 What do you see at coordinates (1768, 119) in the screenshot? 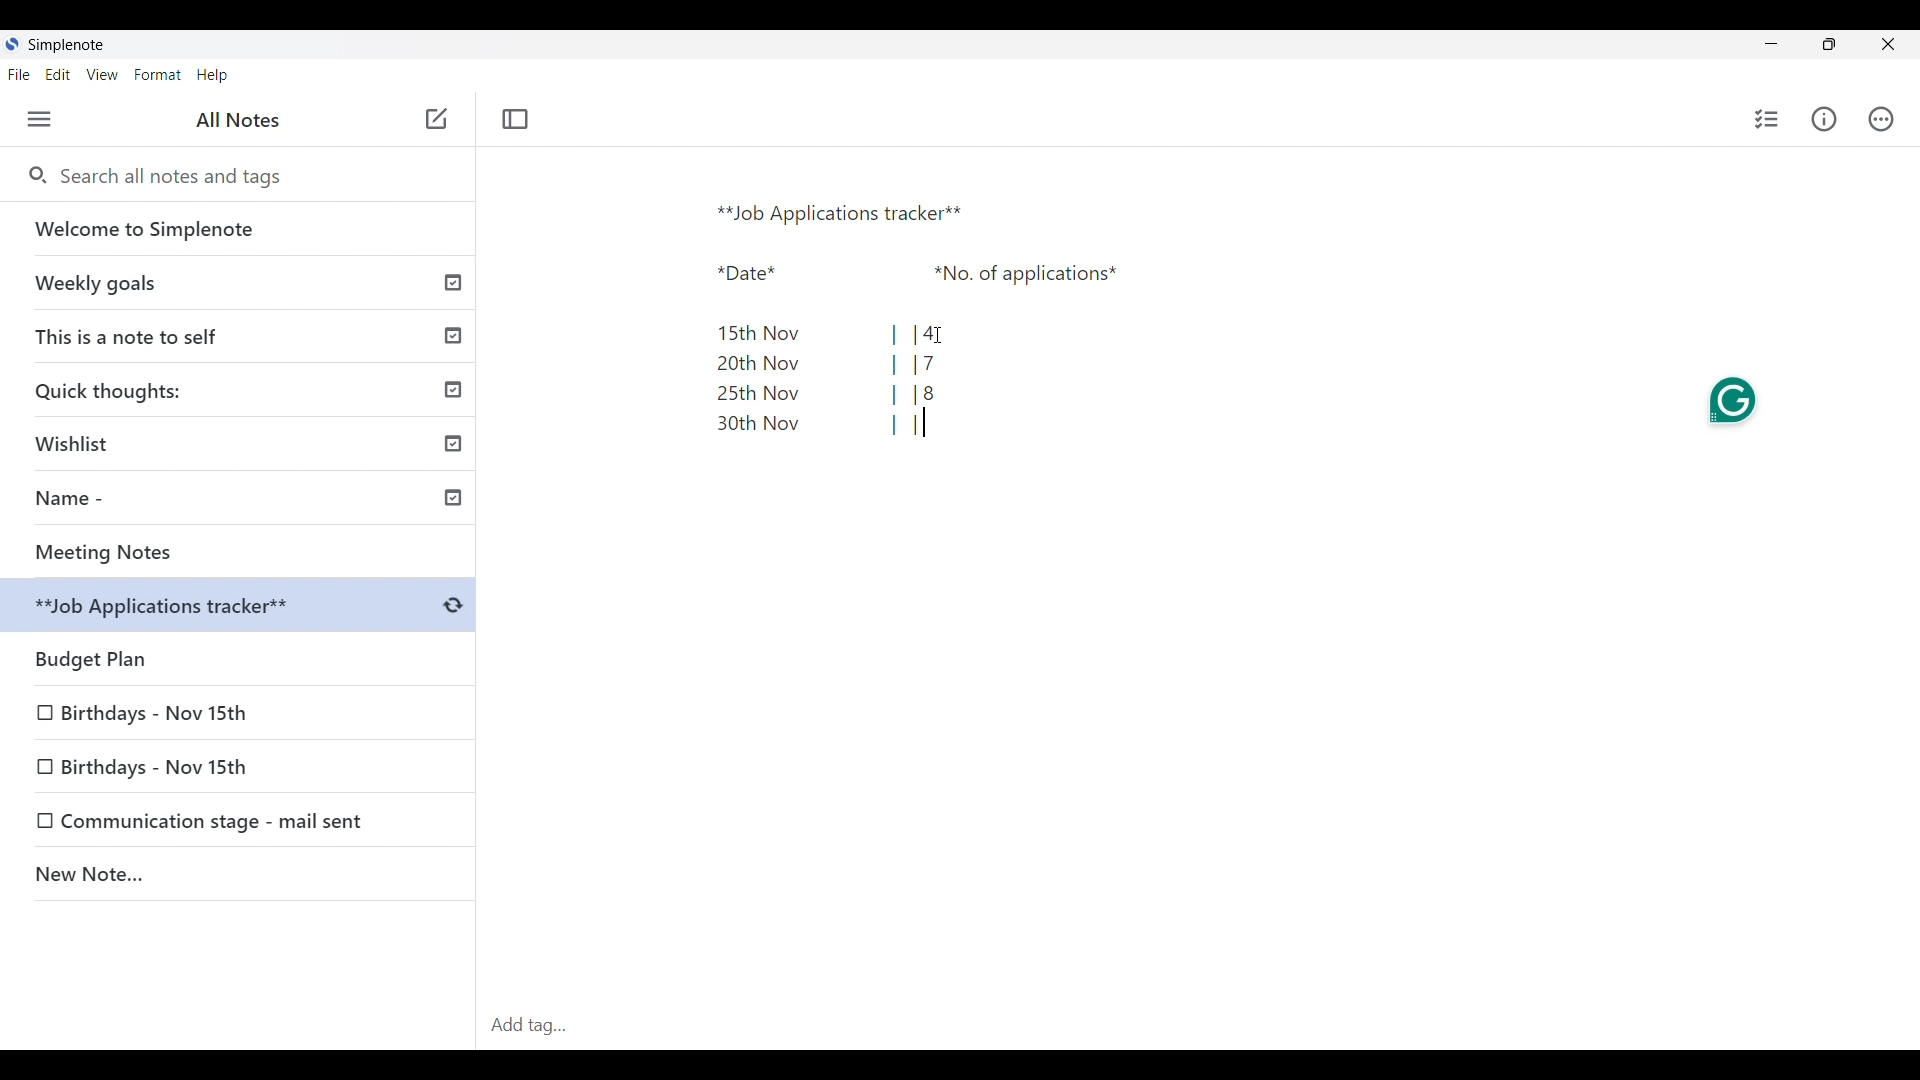
I see `Click to insert checklist` at bounding box center [1768, 119].